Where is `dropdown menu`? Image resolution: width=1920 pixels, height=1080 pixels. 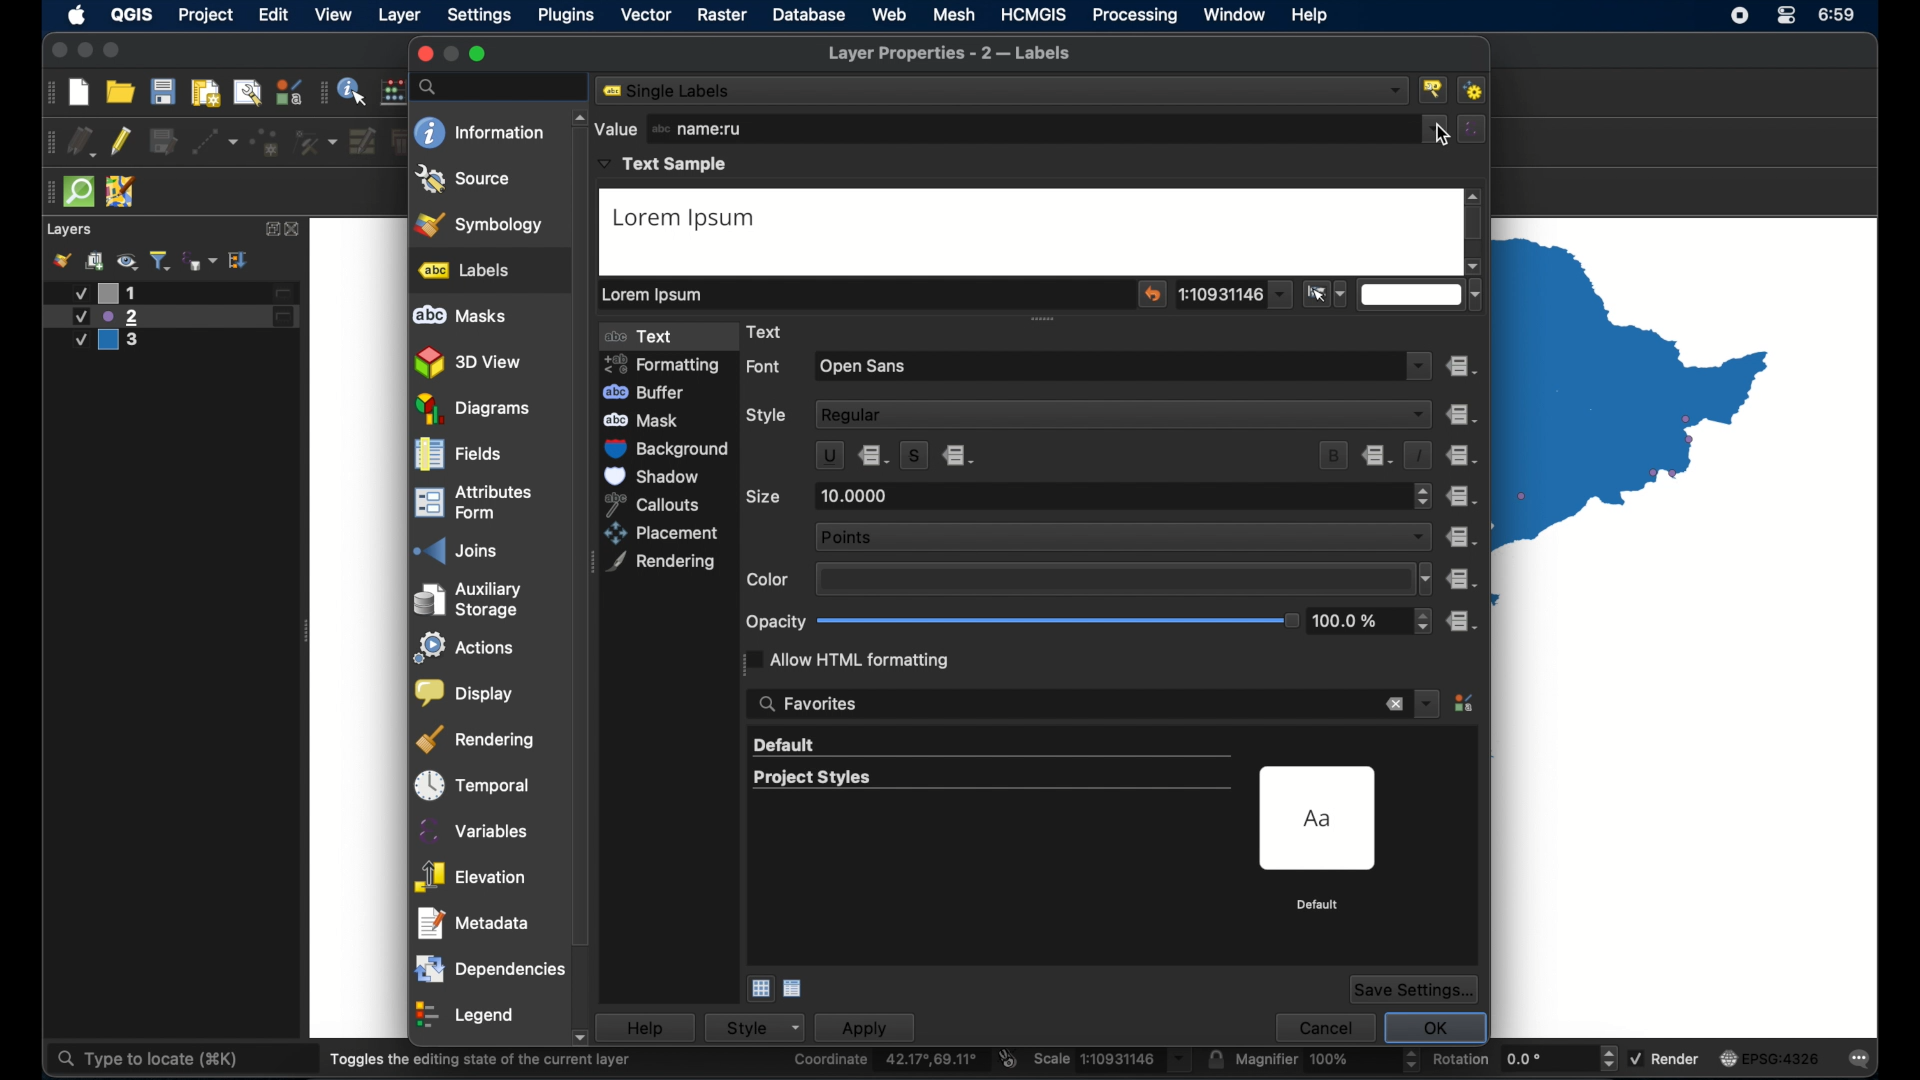
dropdown menu is located at coordinates (1427, 702).